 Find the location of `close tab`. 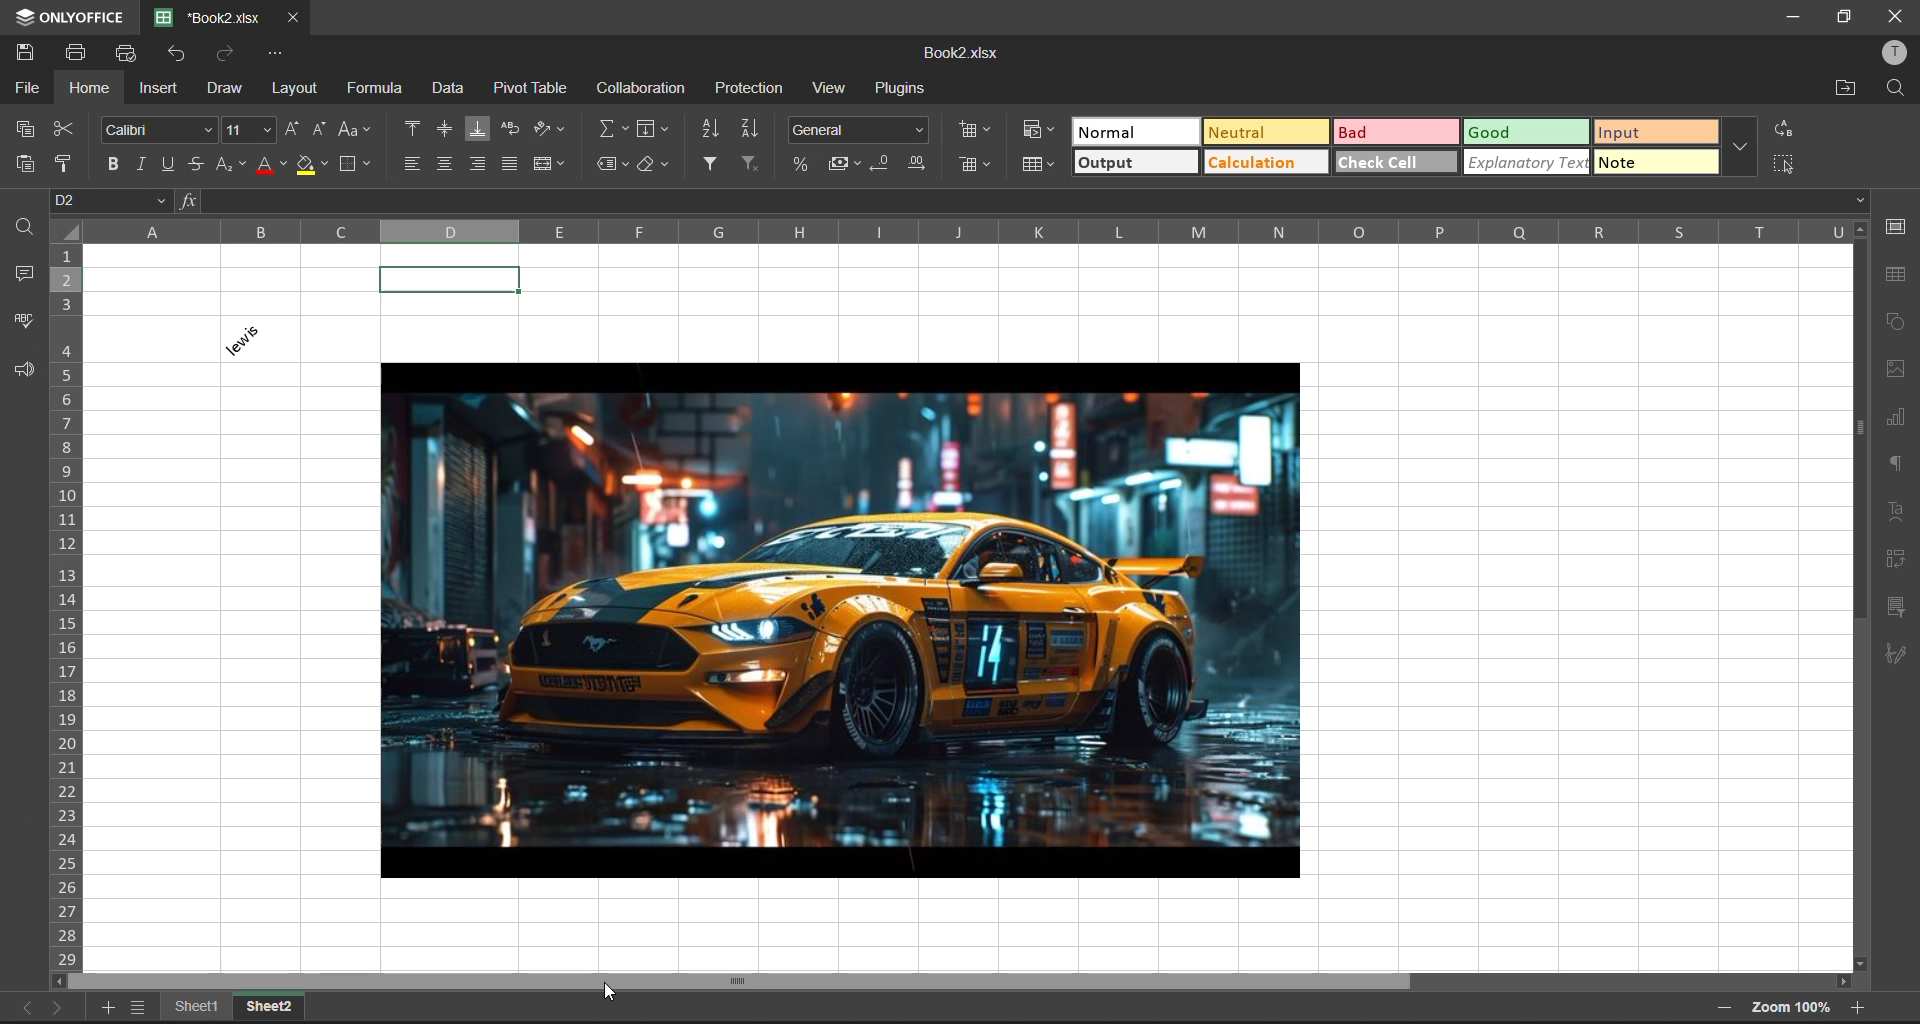

close tab is located at coordinates (290, 16).